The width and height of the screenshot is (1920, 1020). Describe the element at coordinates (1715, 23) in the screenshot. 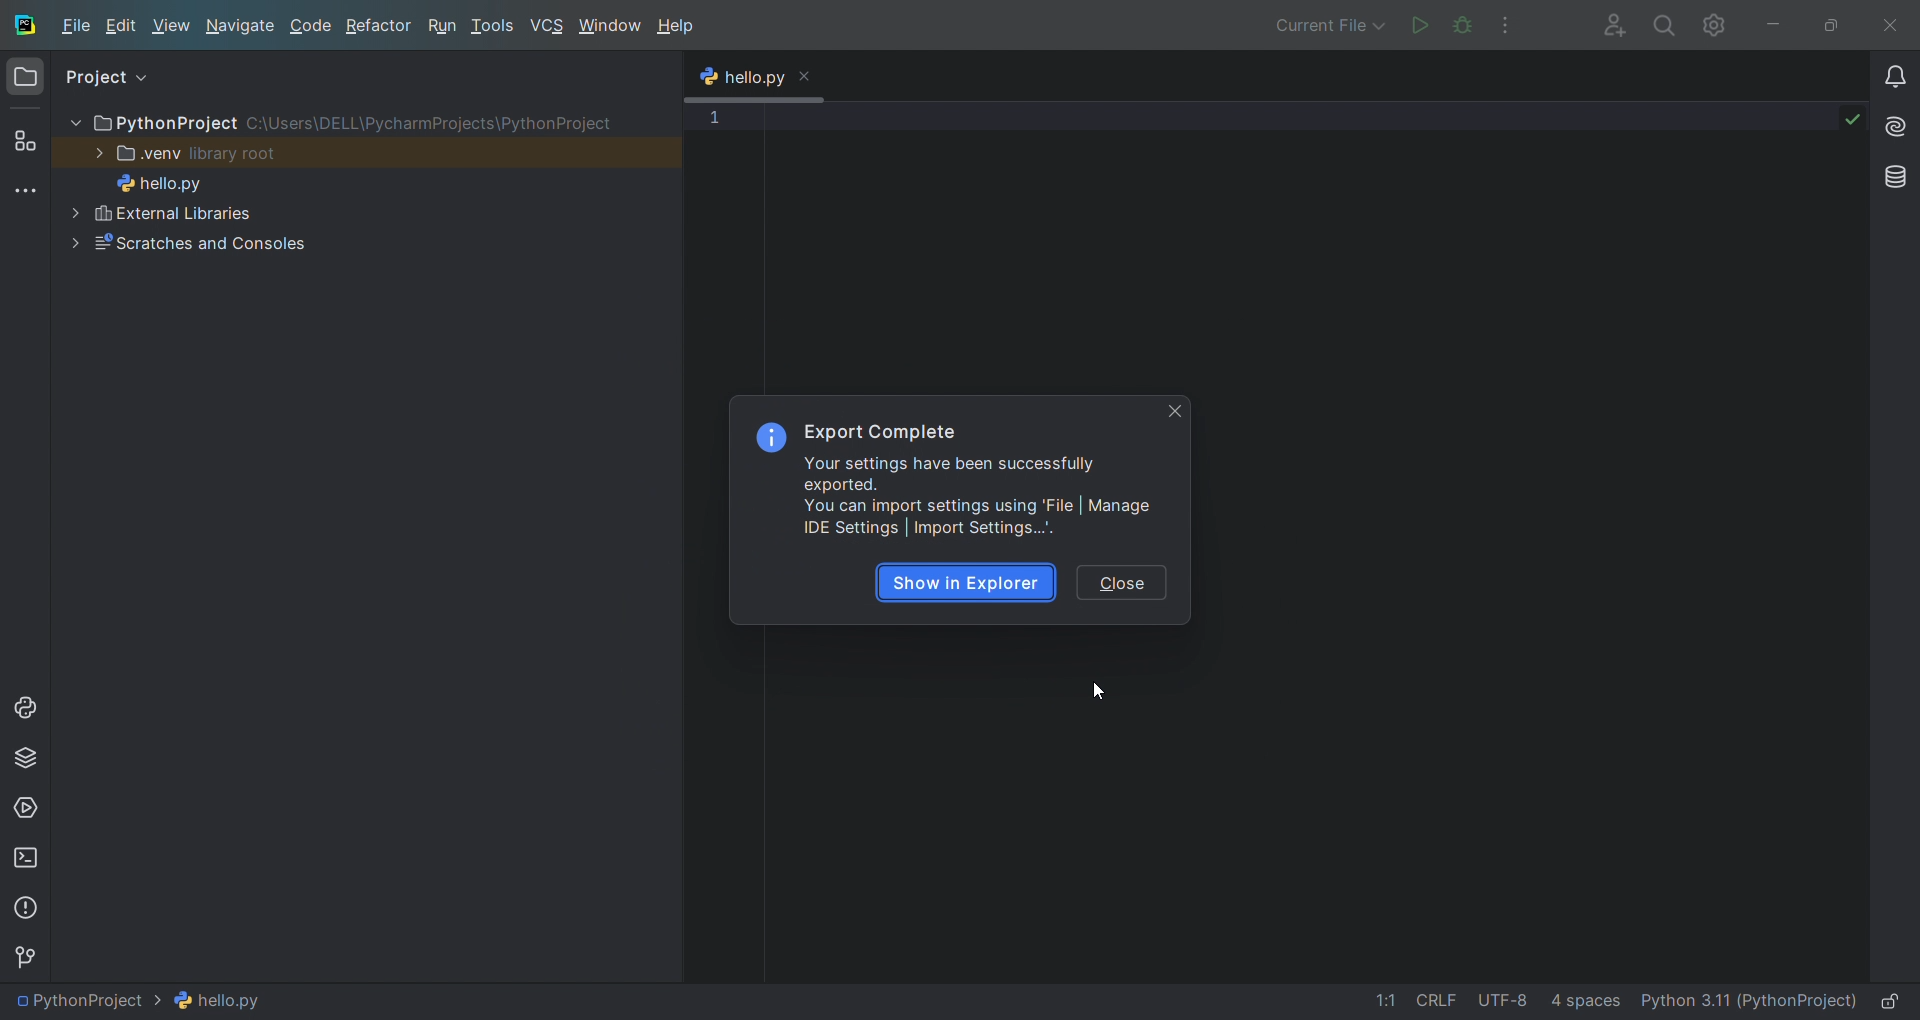

I see `settings` at that location.